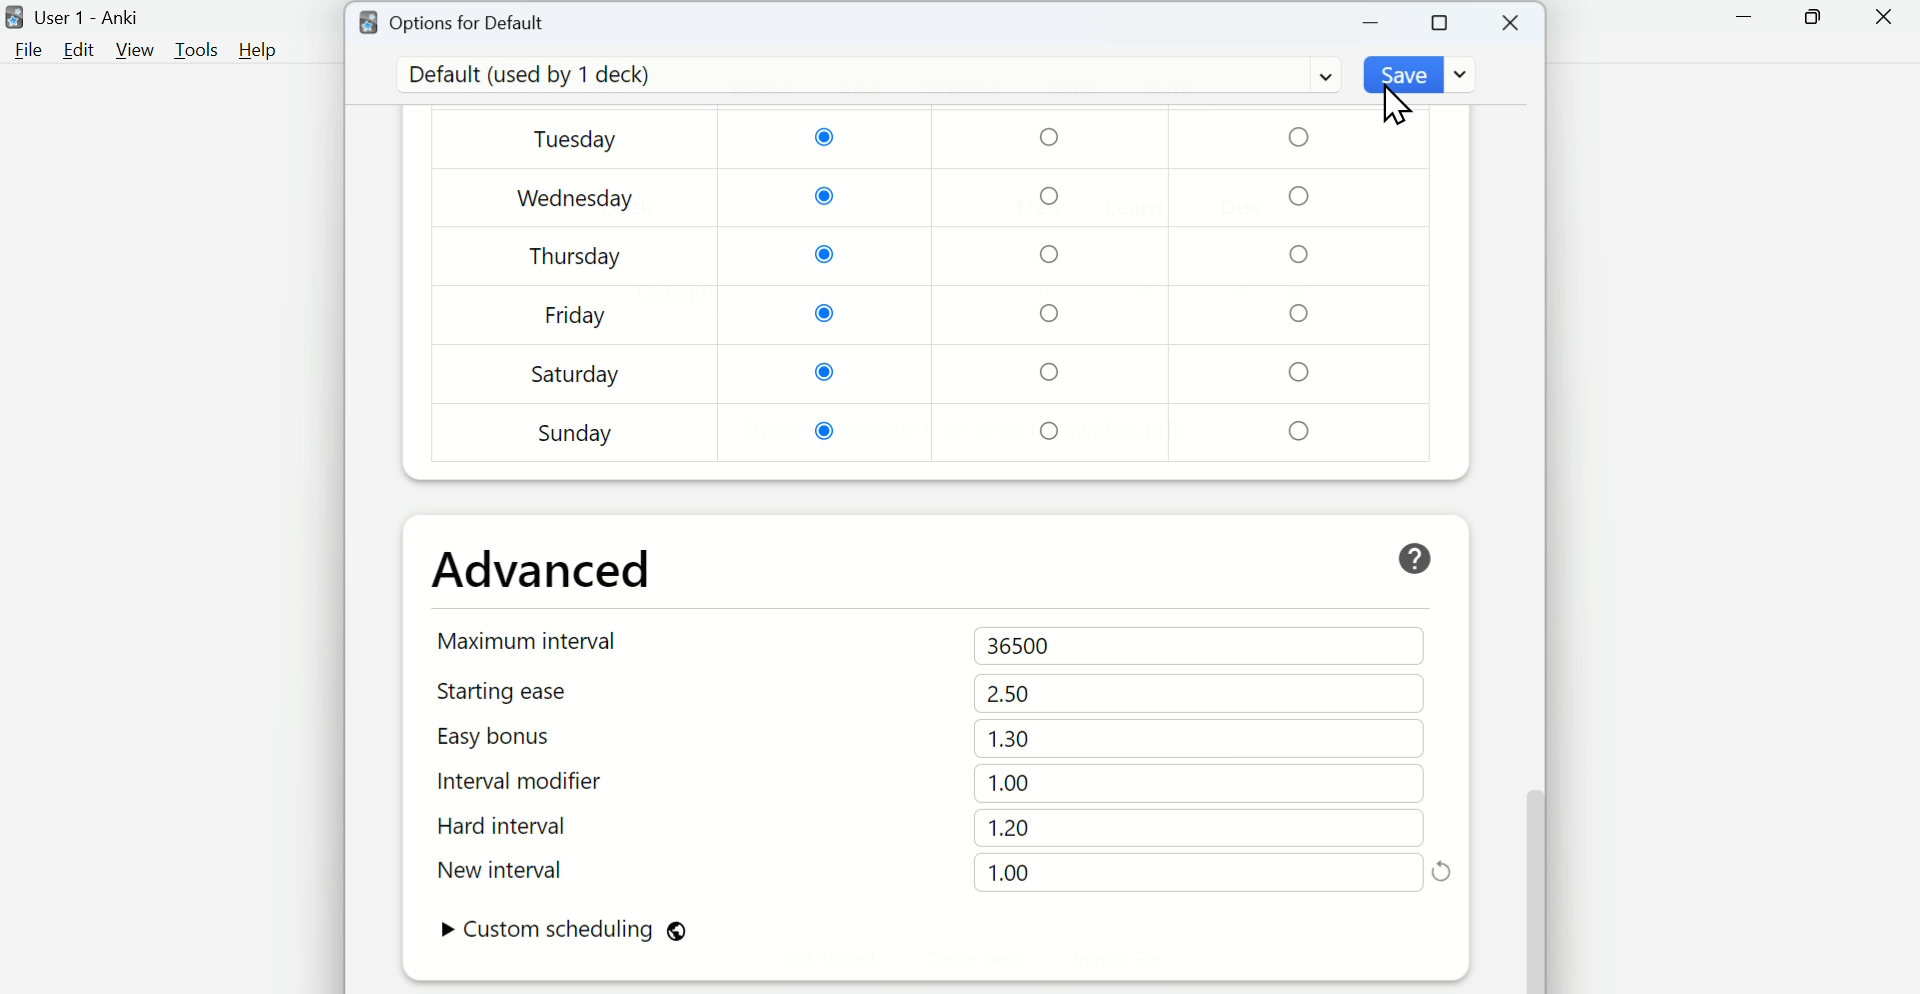  I want to click on New interval, so click(528, 870).